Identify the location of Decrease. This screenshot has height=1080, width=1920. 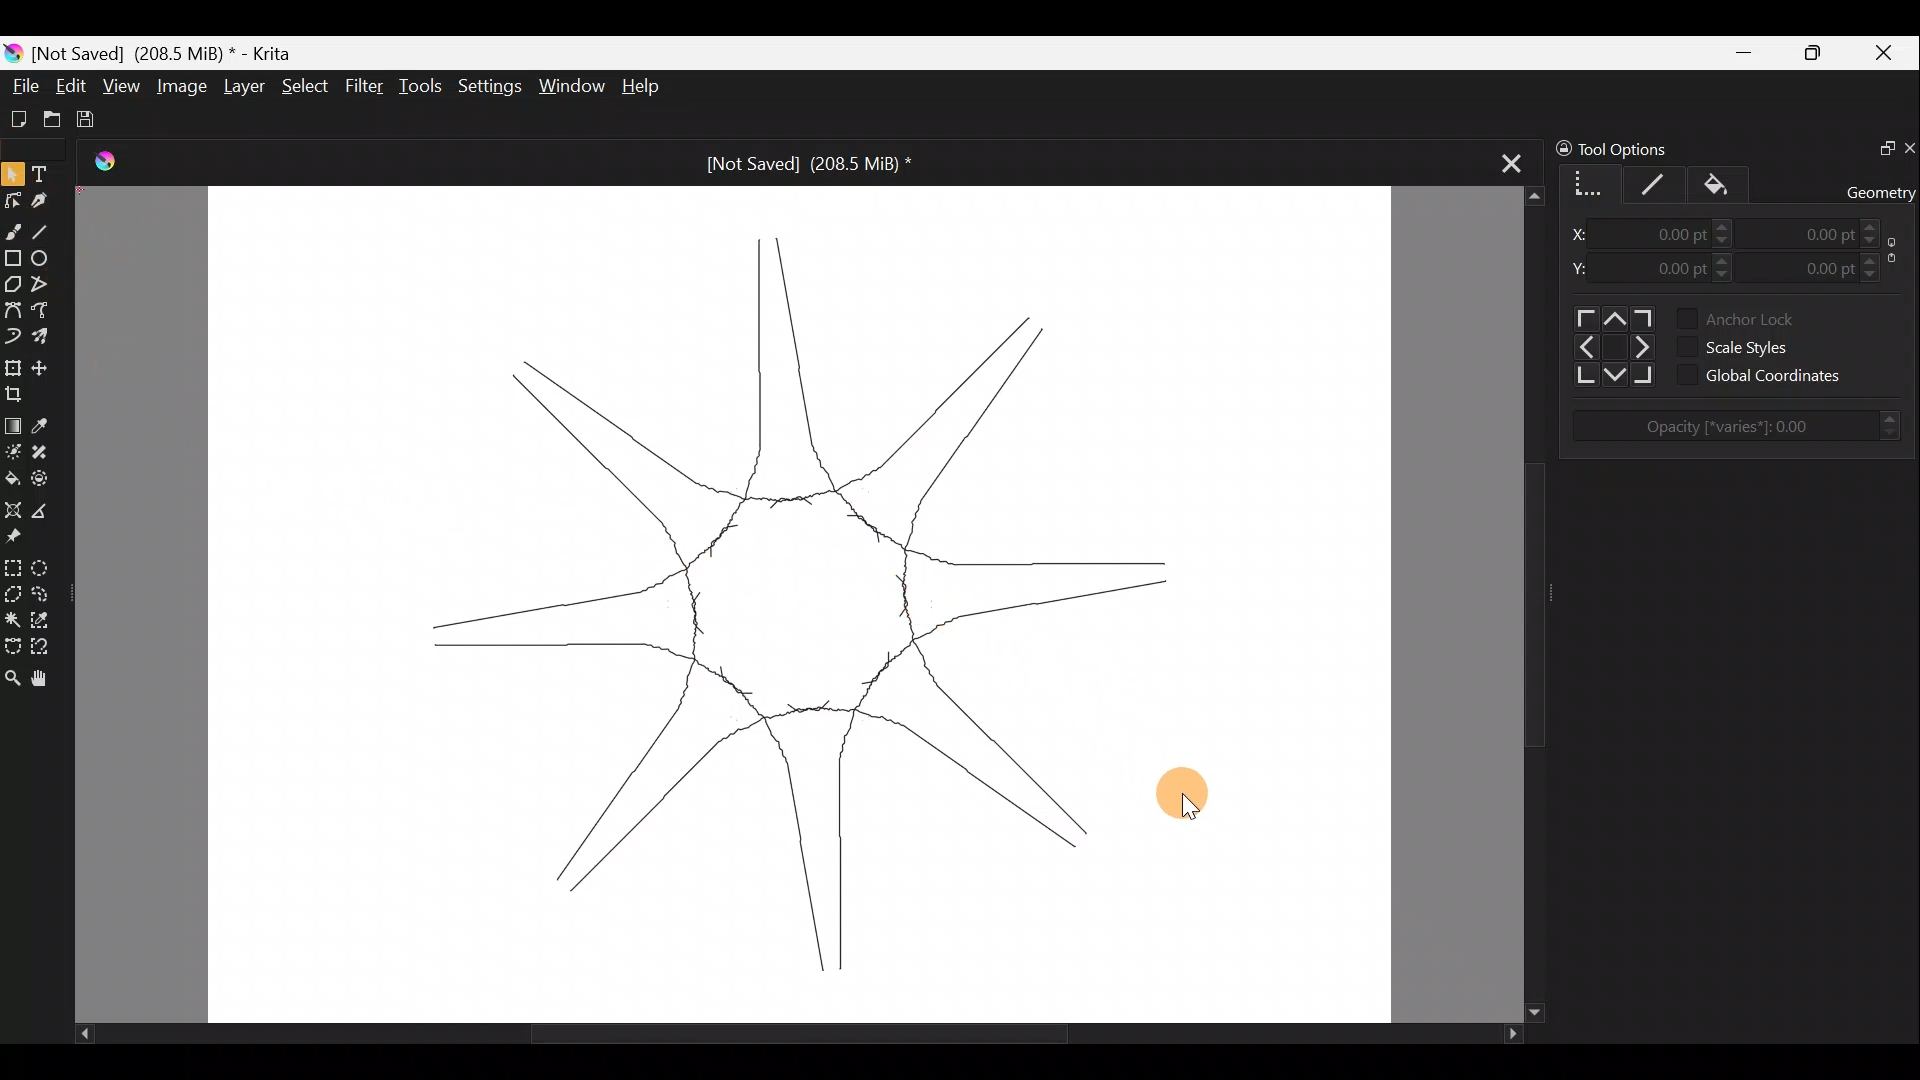
(1874, 276).